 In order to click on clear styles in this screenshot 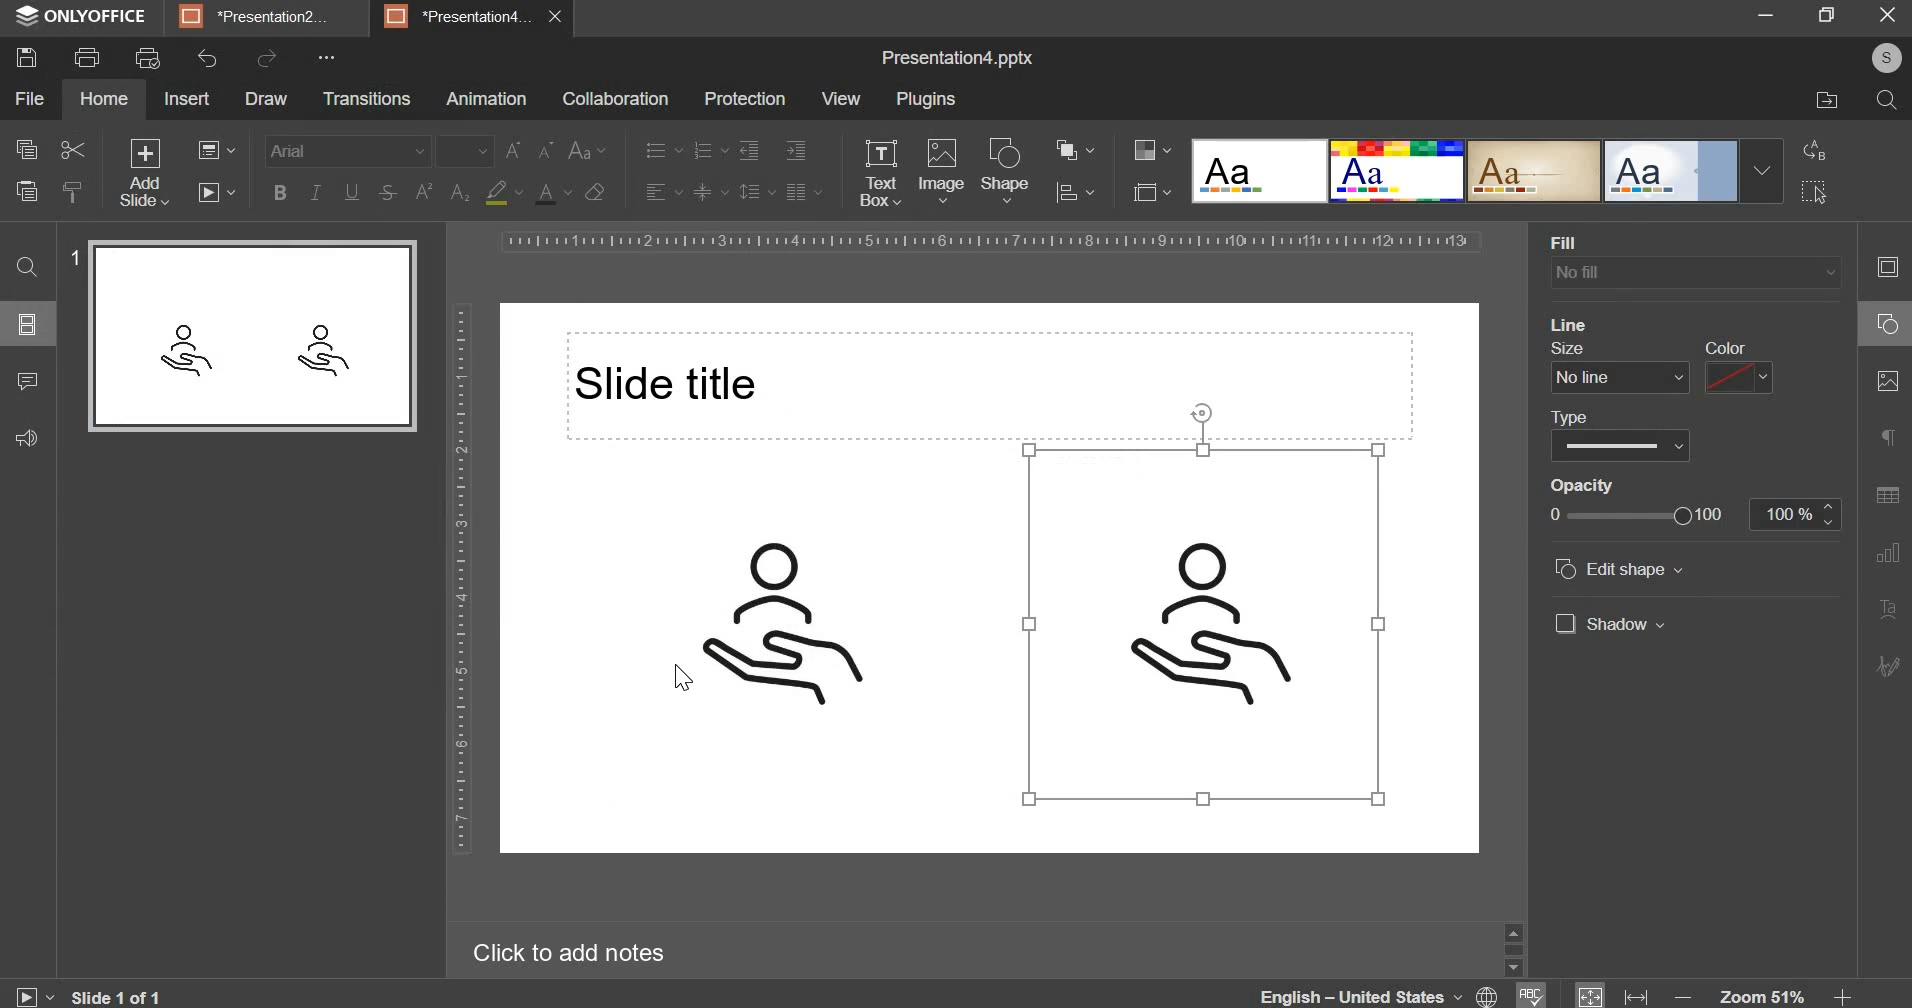, I will do `click(596, 192)`.